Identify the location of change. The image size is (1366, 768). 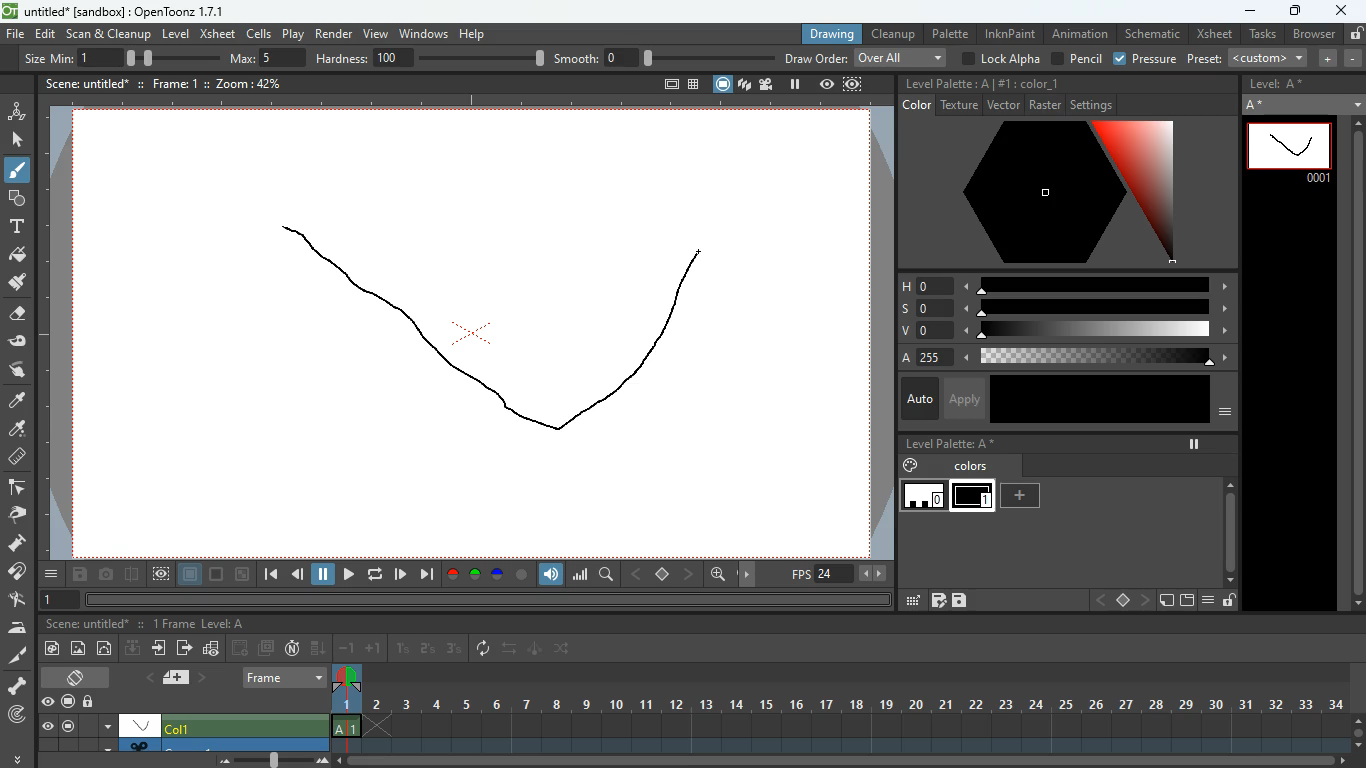
(106, 648).